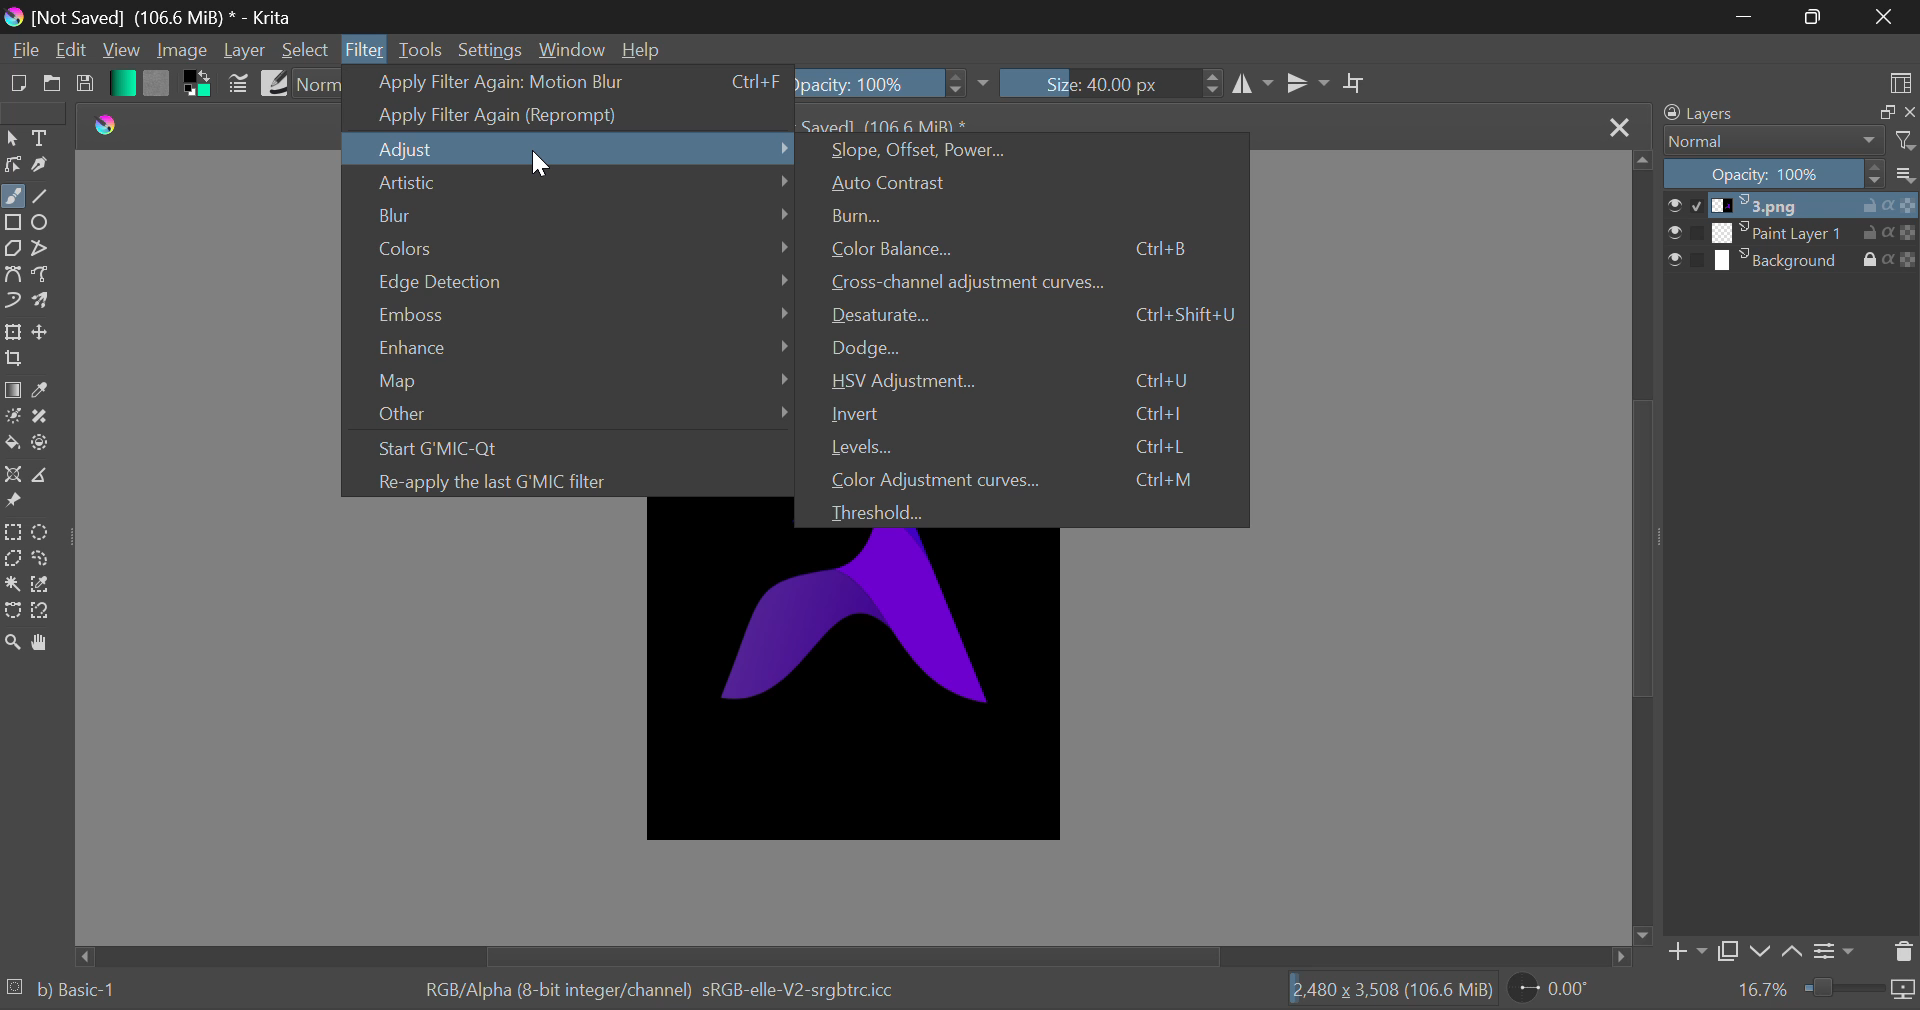  I want to click on Levels, so click(1031, 445).